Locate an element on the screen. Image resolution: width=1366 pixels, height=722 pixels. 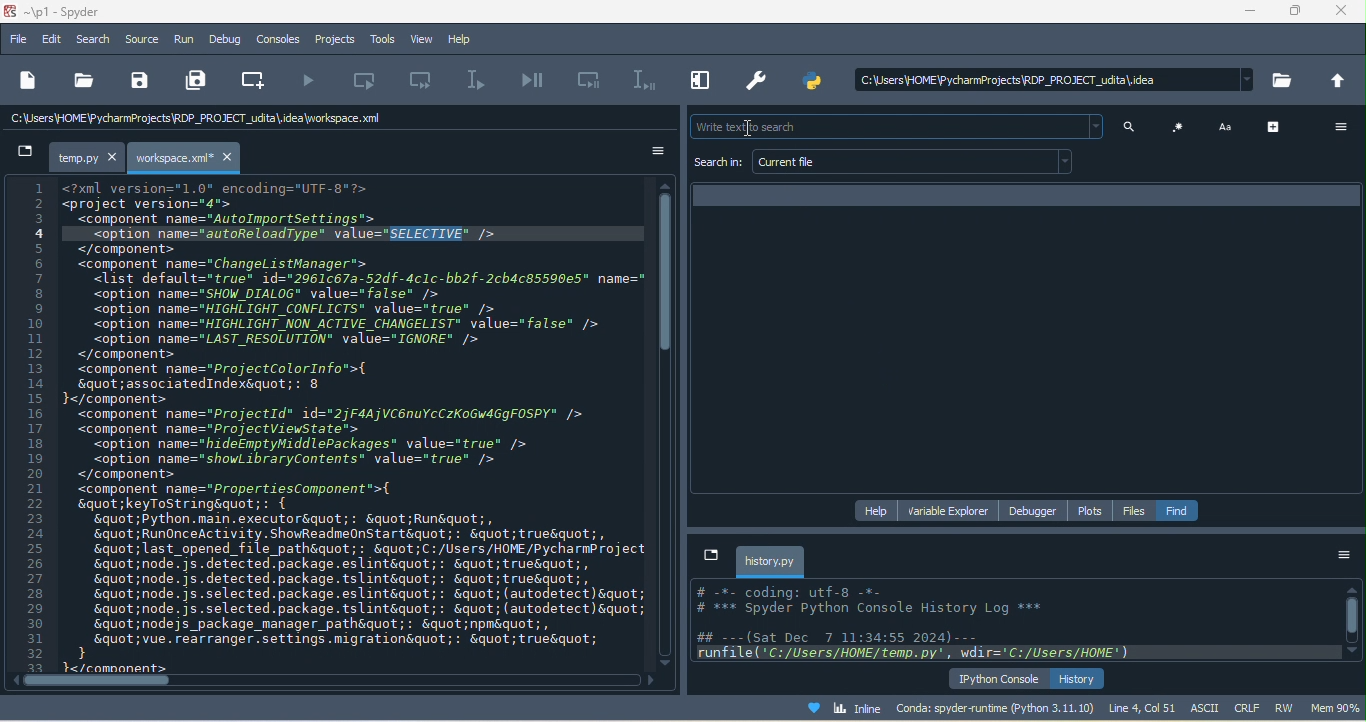
source is located at coordinates (145, 40).